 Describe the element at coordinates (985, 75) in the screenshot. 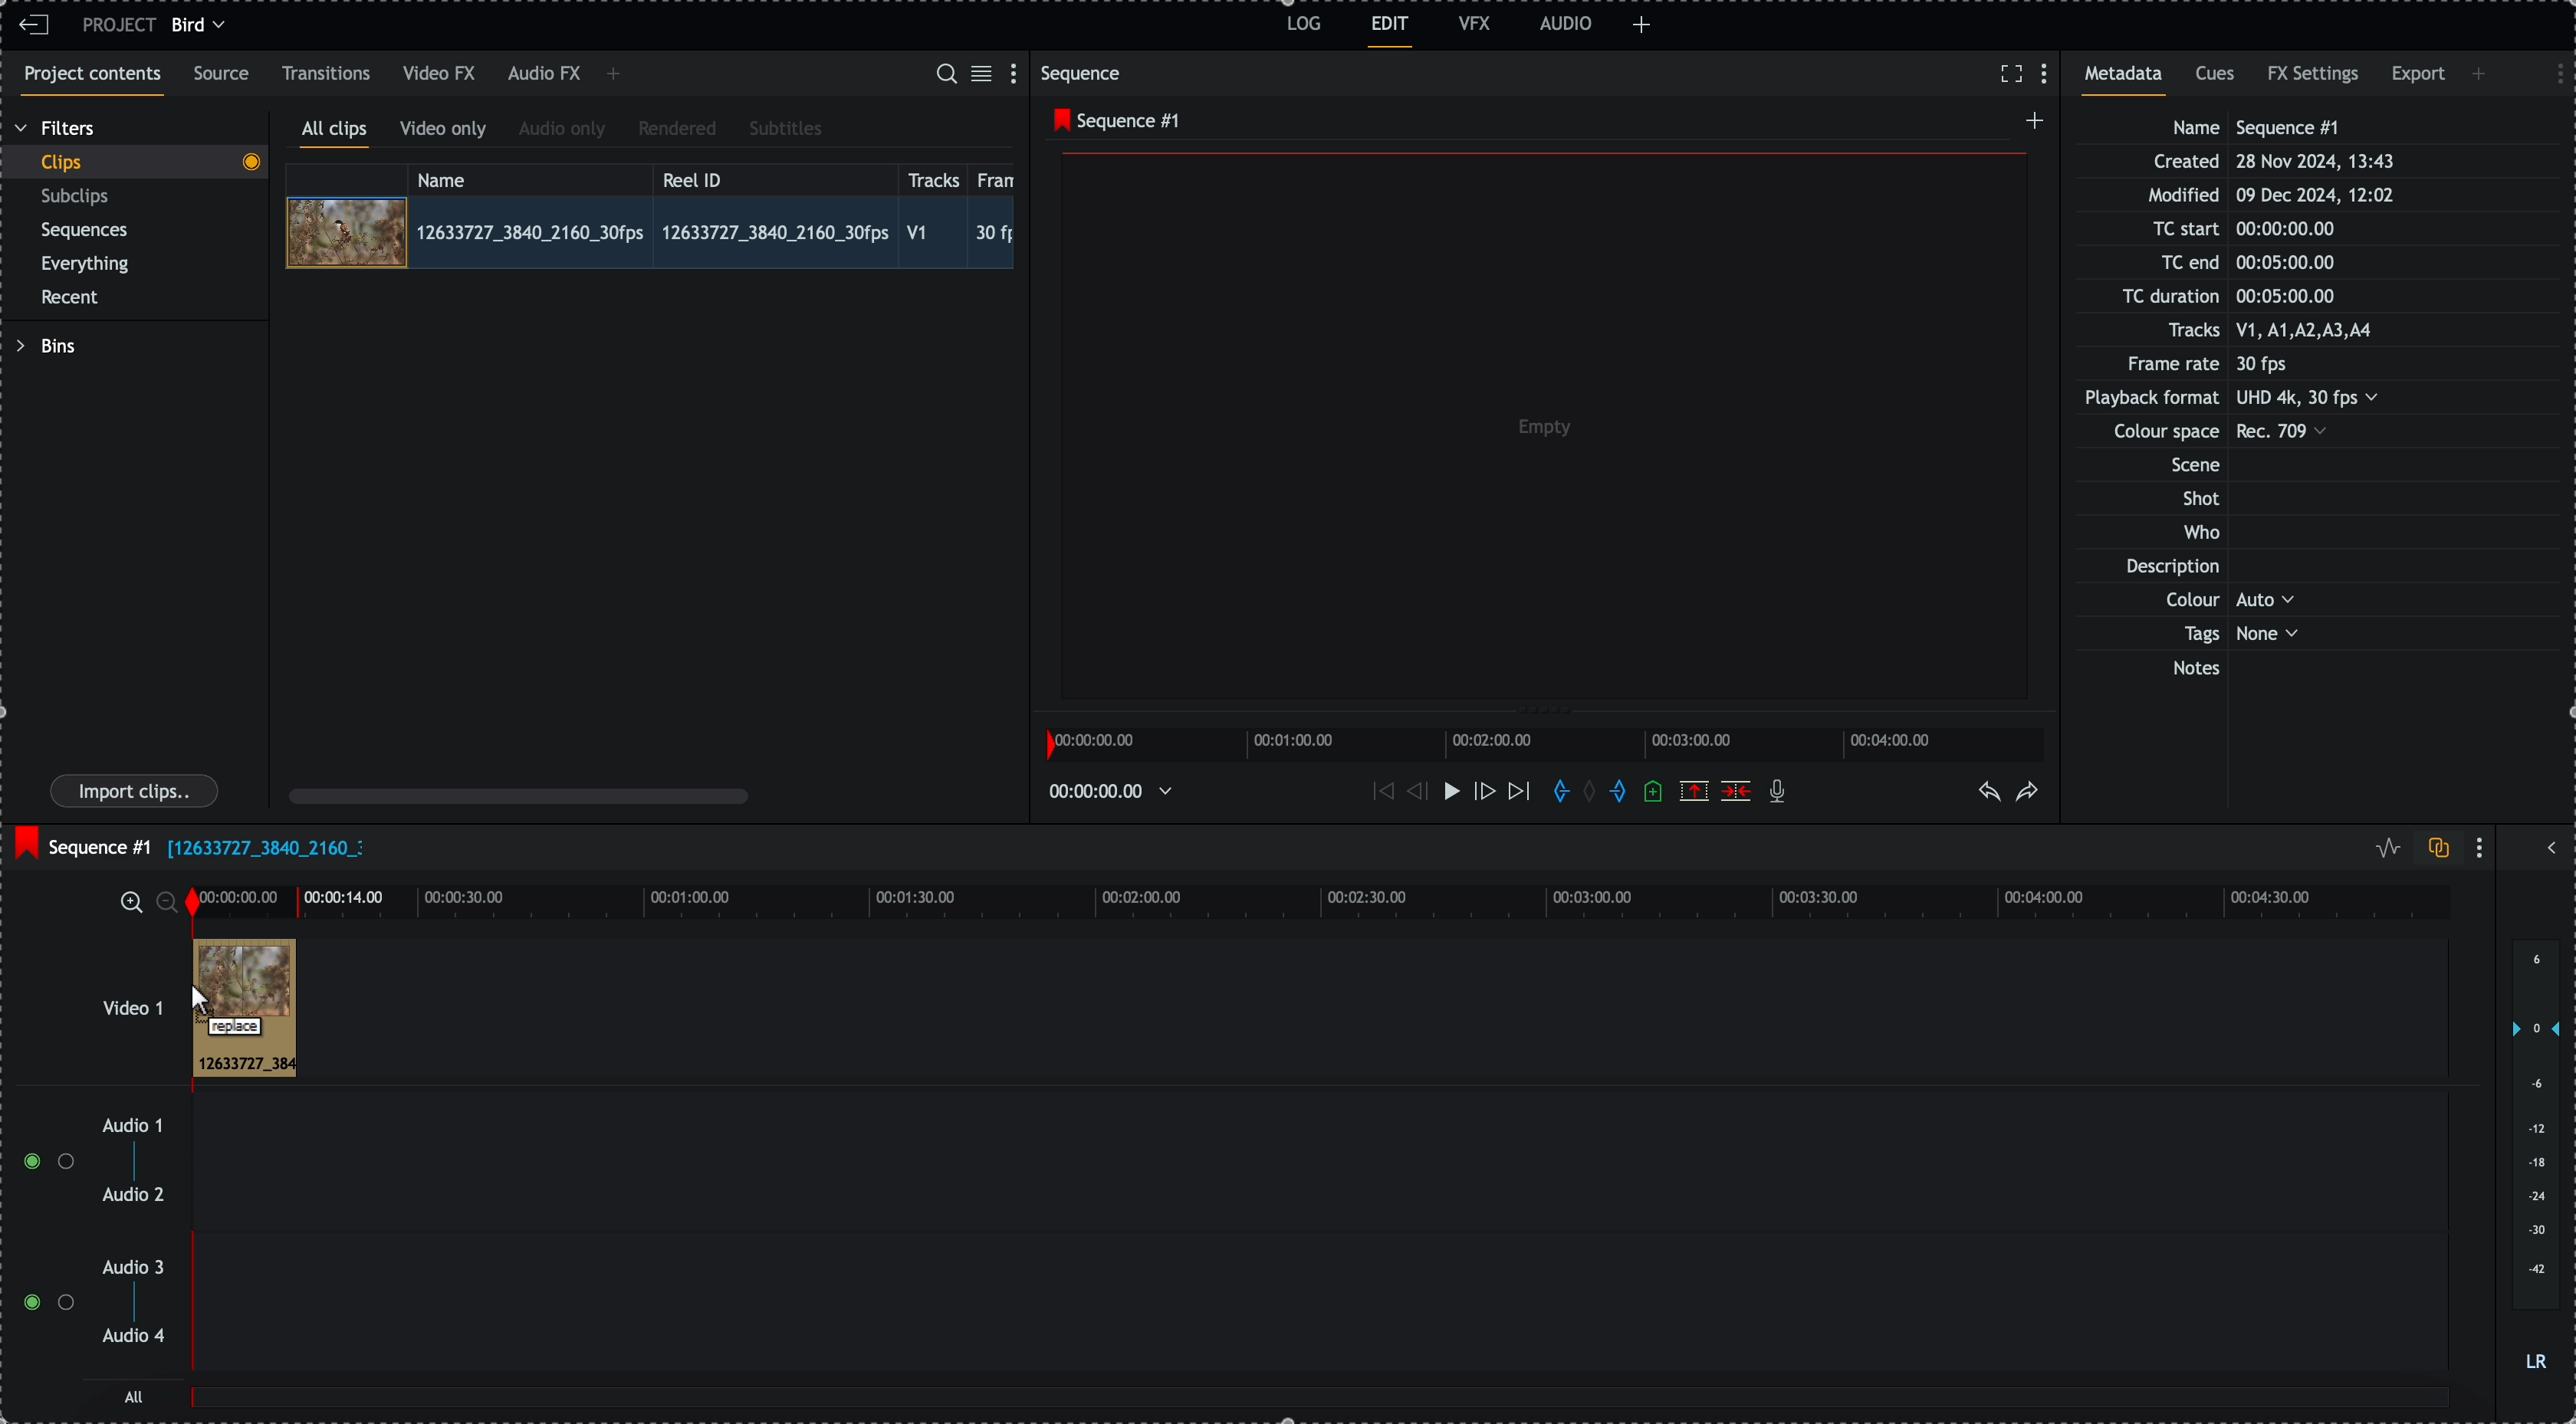

I see `toggle between list and tile view` at that location.